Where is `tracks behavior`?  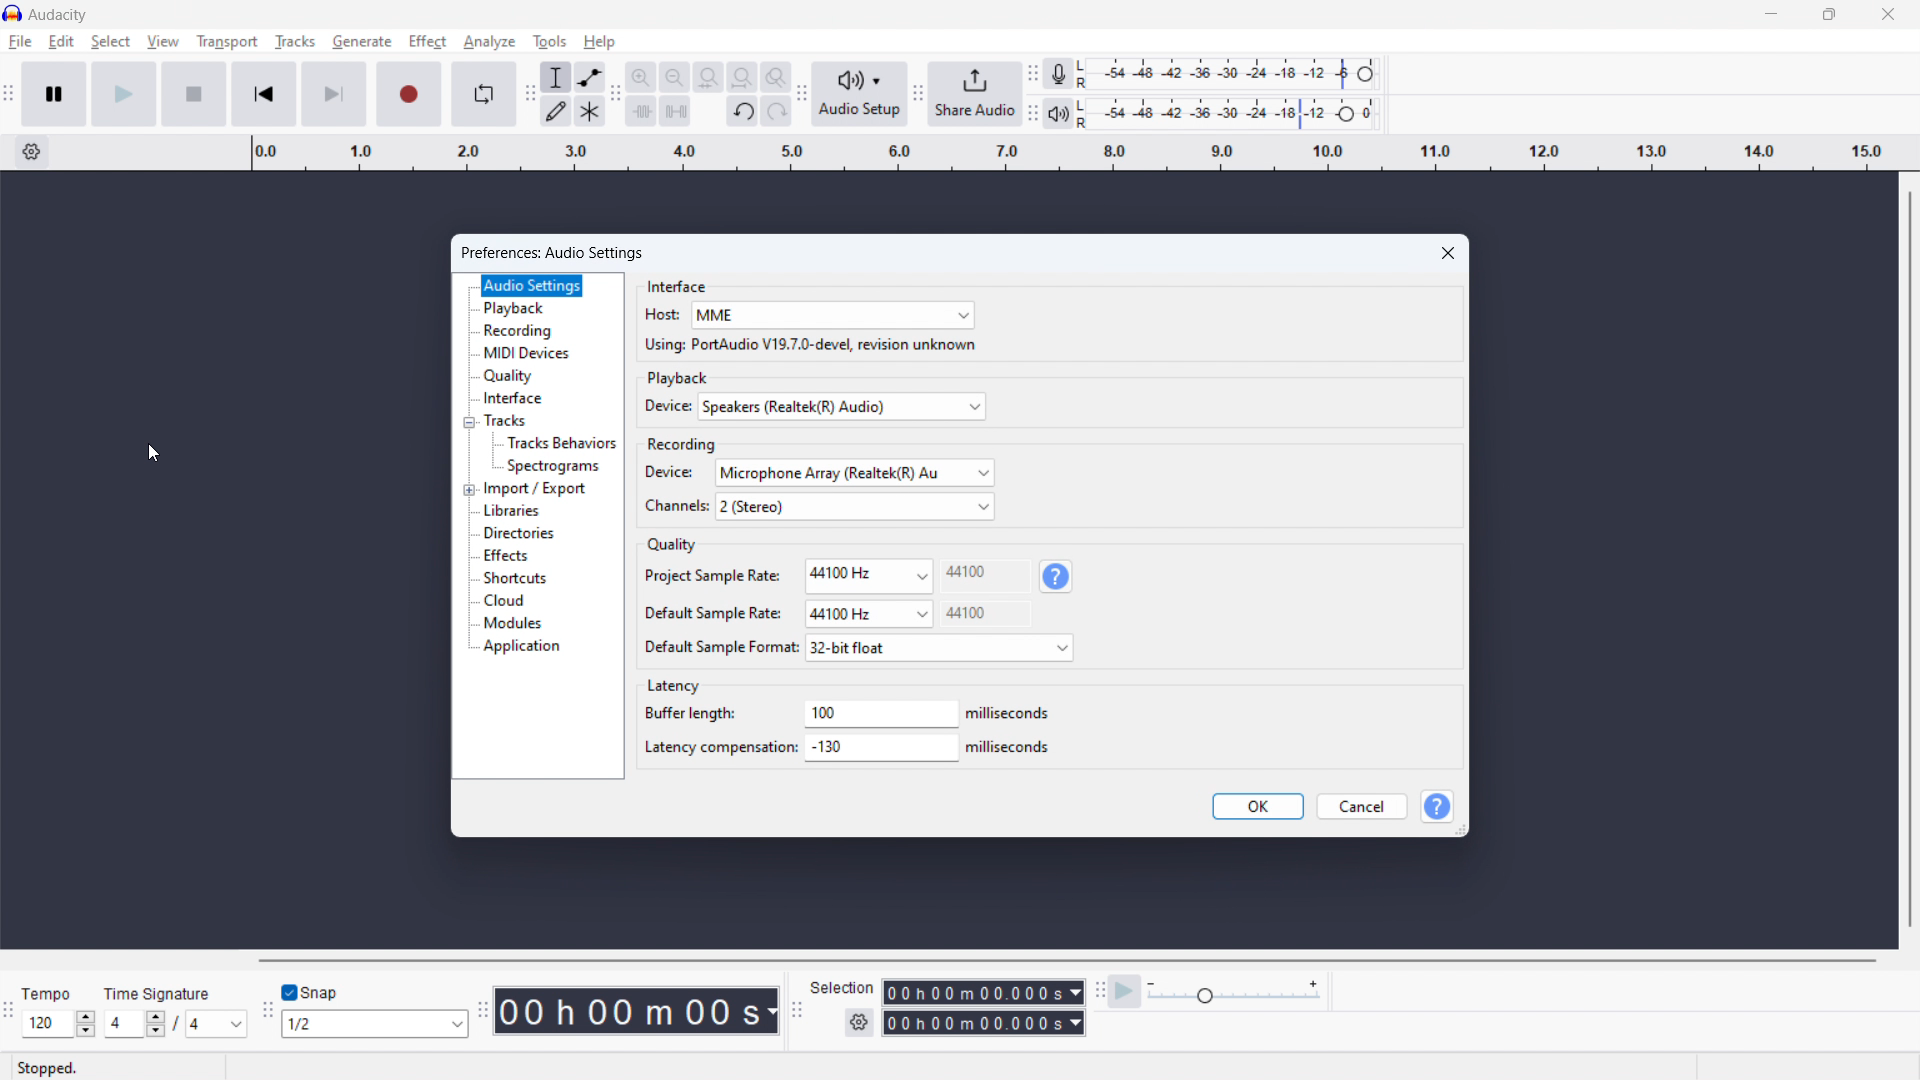 tracks behavior is located at coordinates (561, 443).